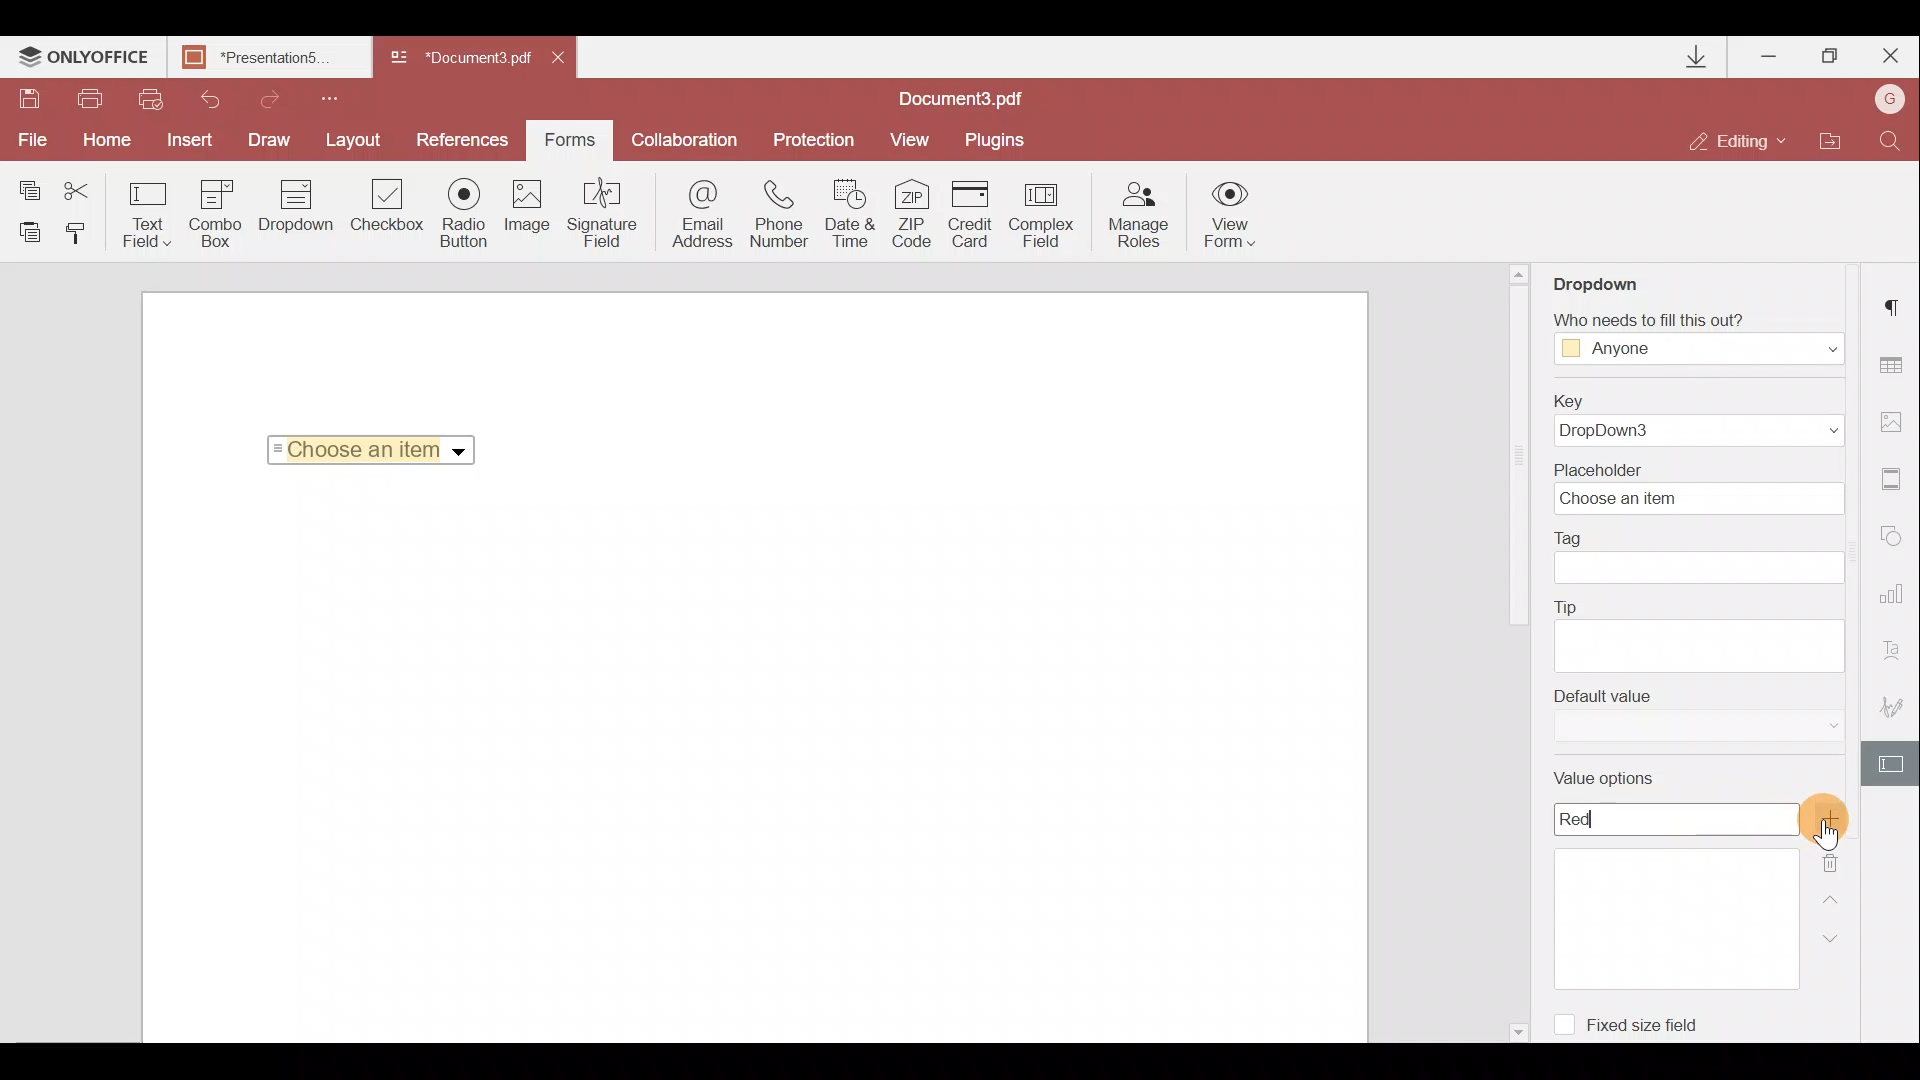 The width and height of the screenshot is (1920, 1080). I want to click on Fill Access, so click(1694, 339).